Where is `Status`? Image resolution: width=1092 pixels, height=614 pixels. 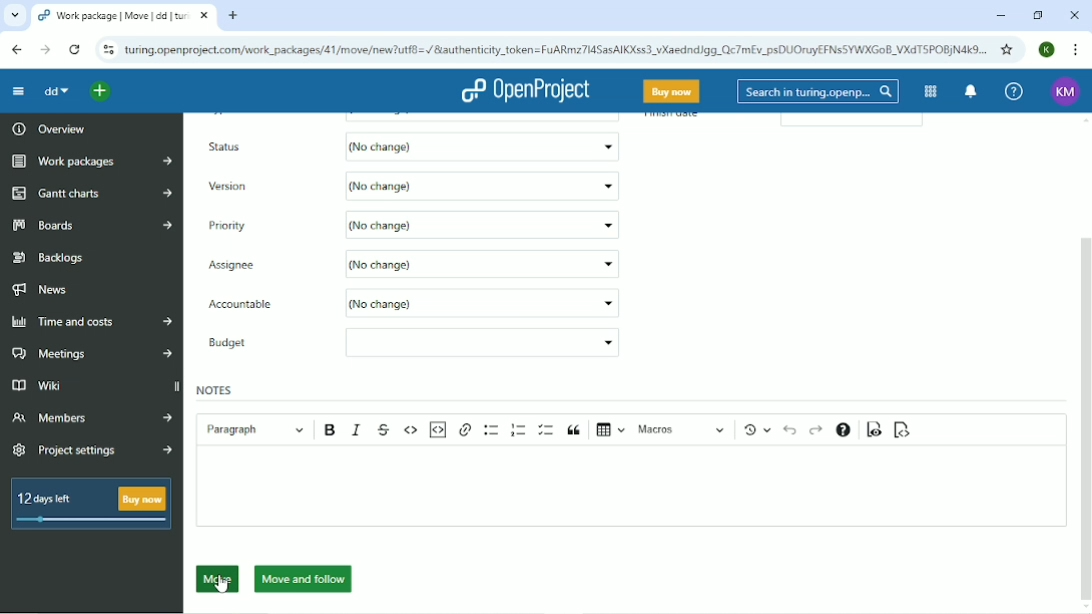
Status is located at coordinates (227, 148).